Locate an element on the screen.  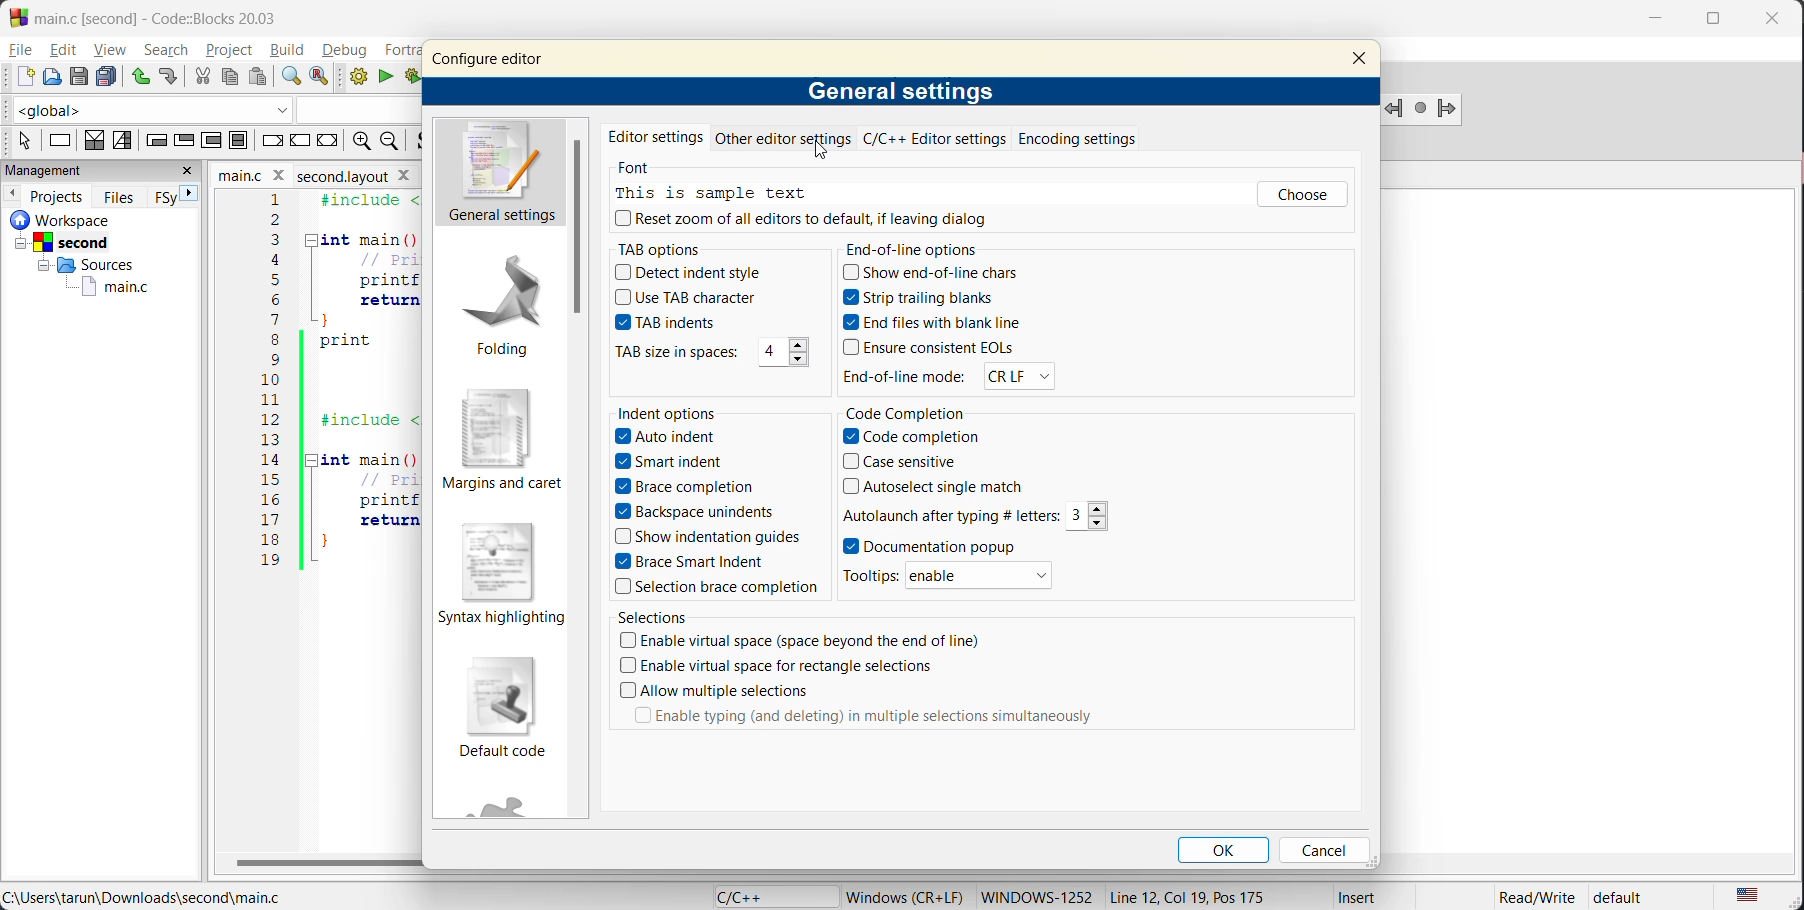
file name is located at coordinates (309, 175).